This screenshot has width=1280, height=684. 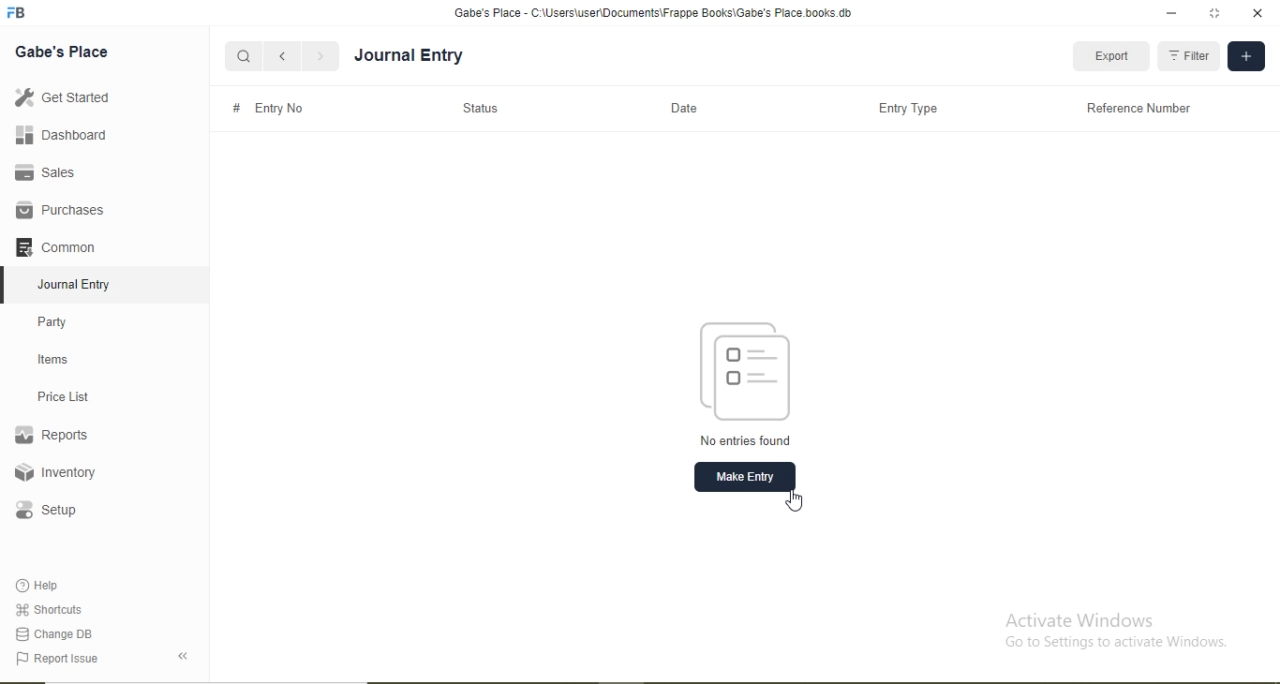 I want to click on Reference Number, so click(x=1140, y=109).